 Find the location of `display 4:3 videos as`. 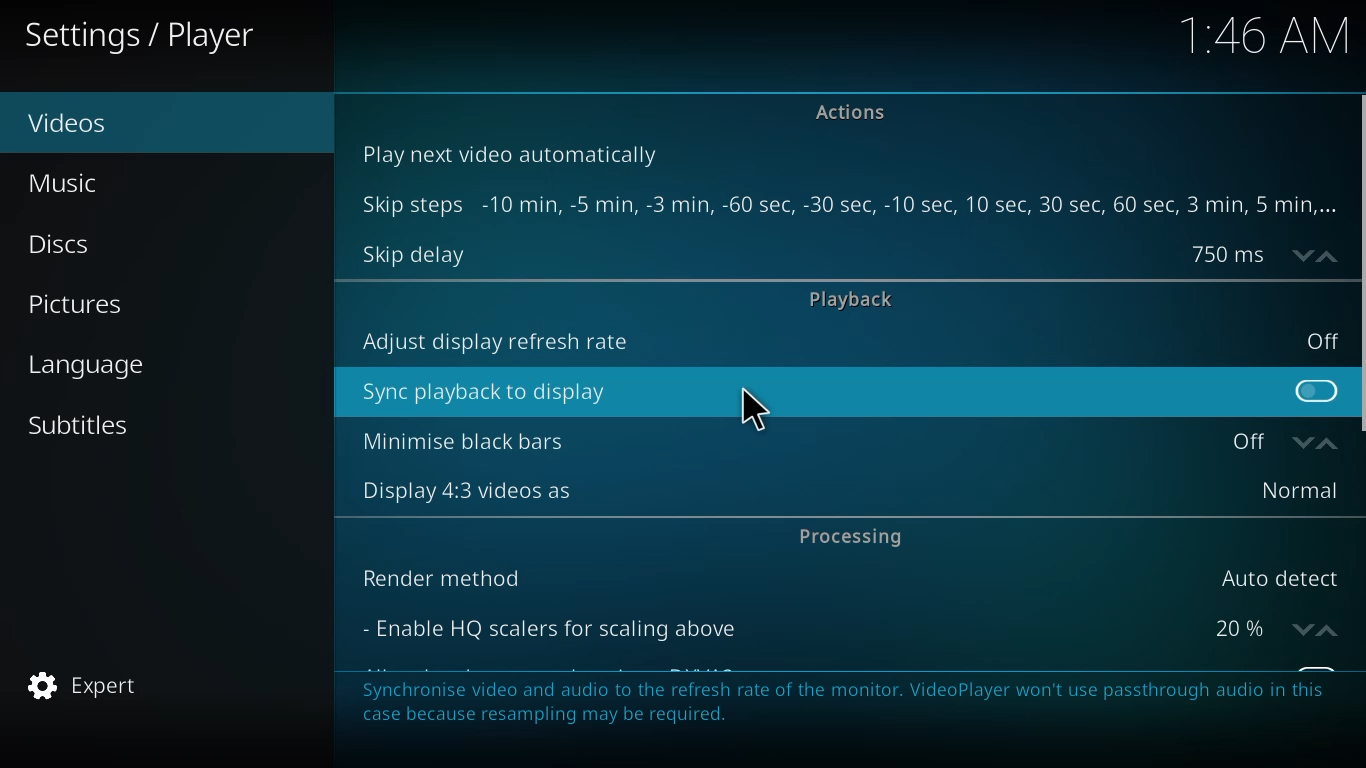

display 4:3 videos as is located at coordinates (470, 488).